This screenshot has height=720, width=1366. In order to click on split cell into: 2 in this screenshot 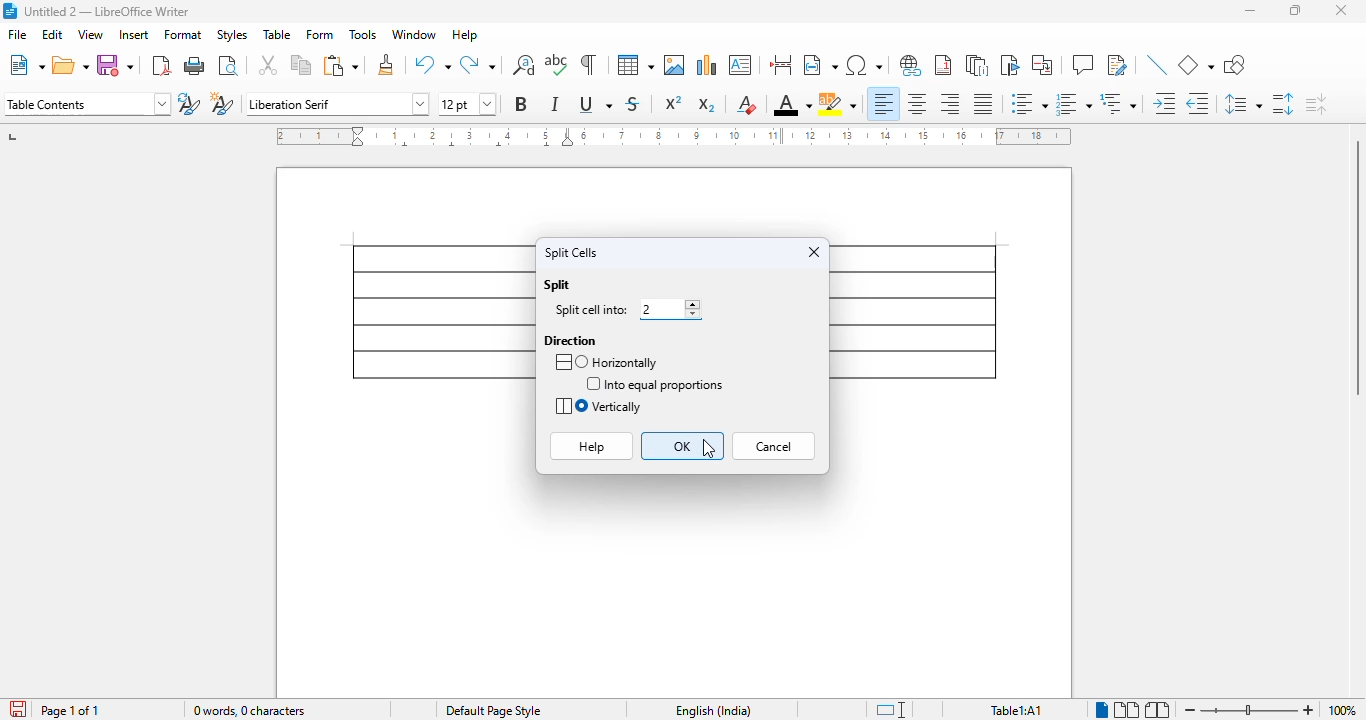, I will do `click(593, 311)`.